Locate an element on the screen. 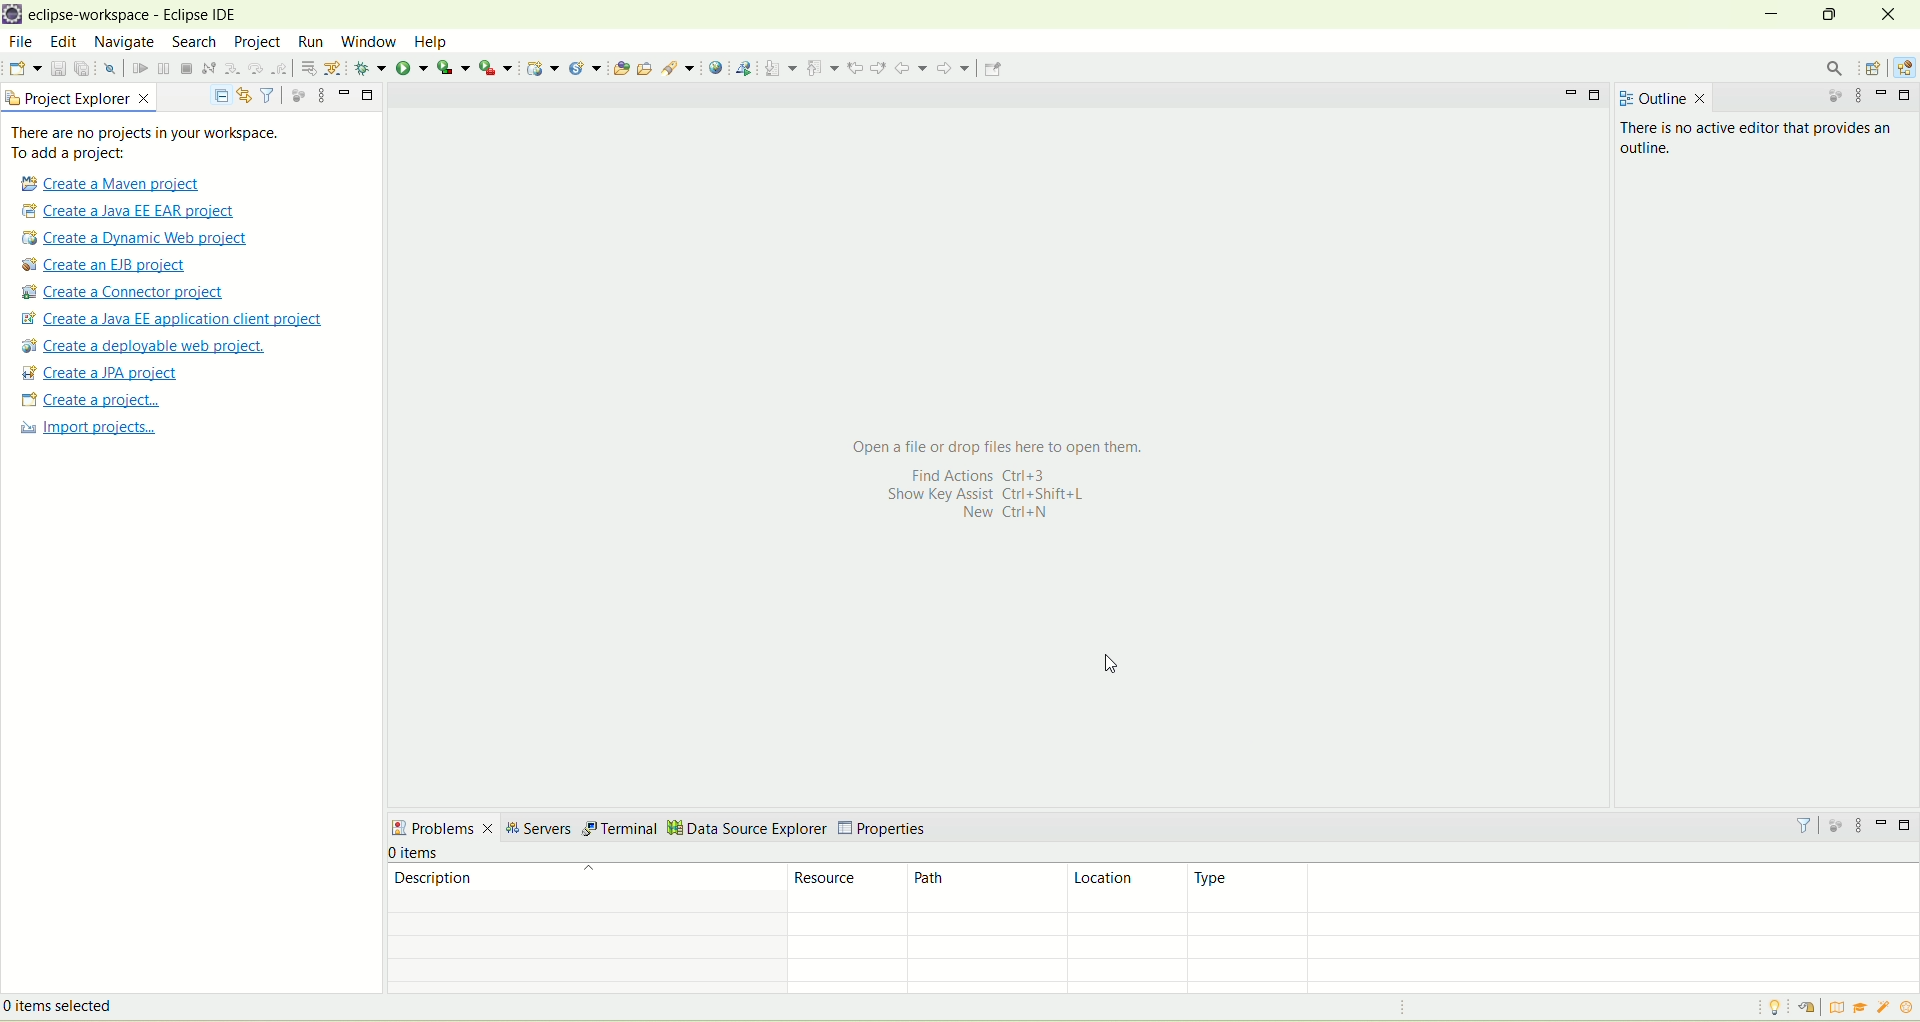 This screenshot has height=1022, width=1920. open web browser is located at coordinates (793, 67).